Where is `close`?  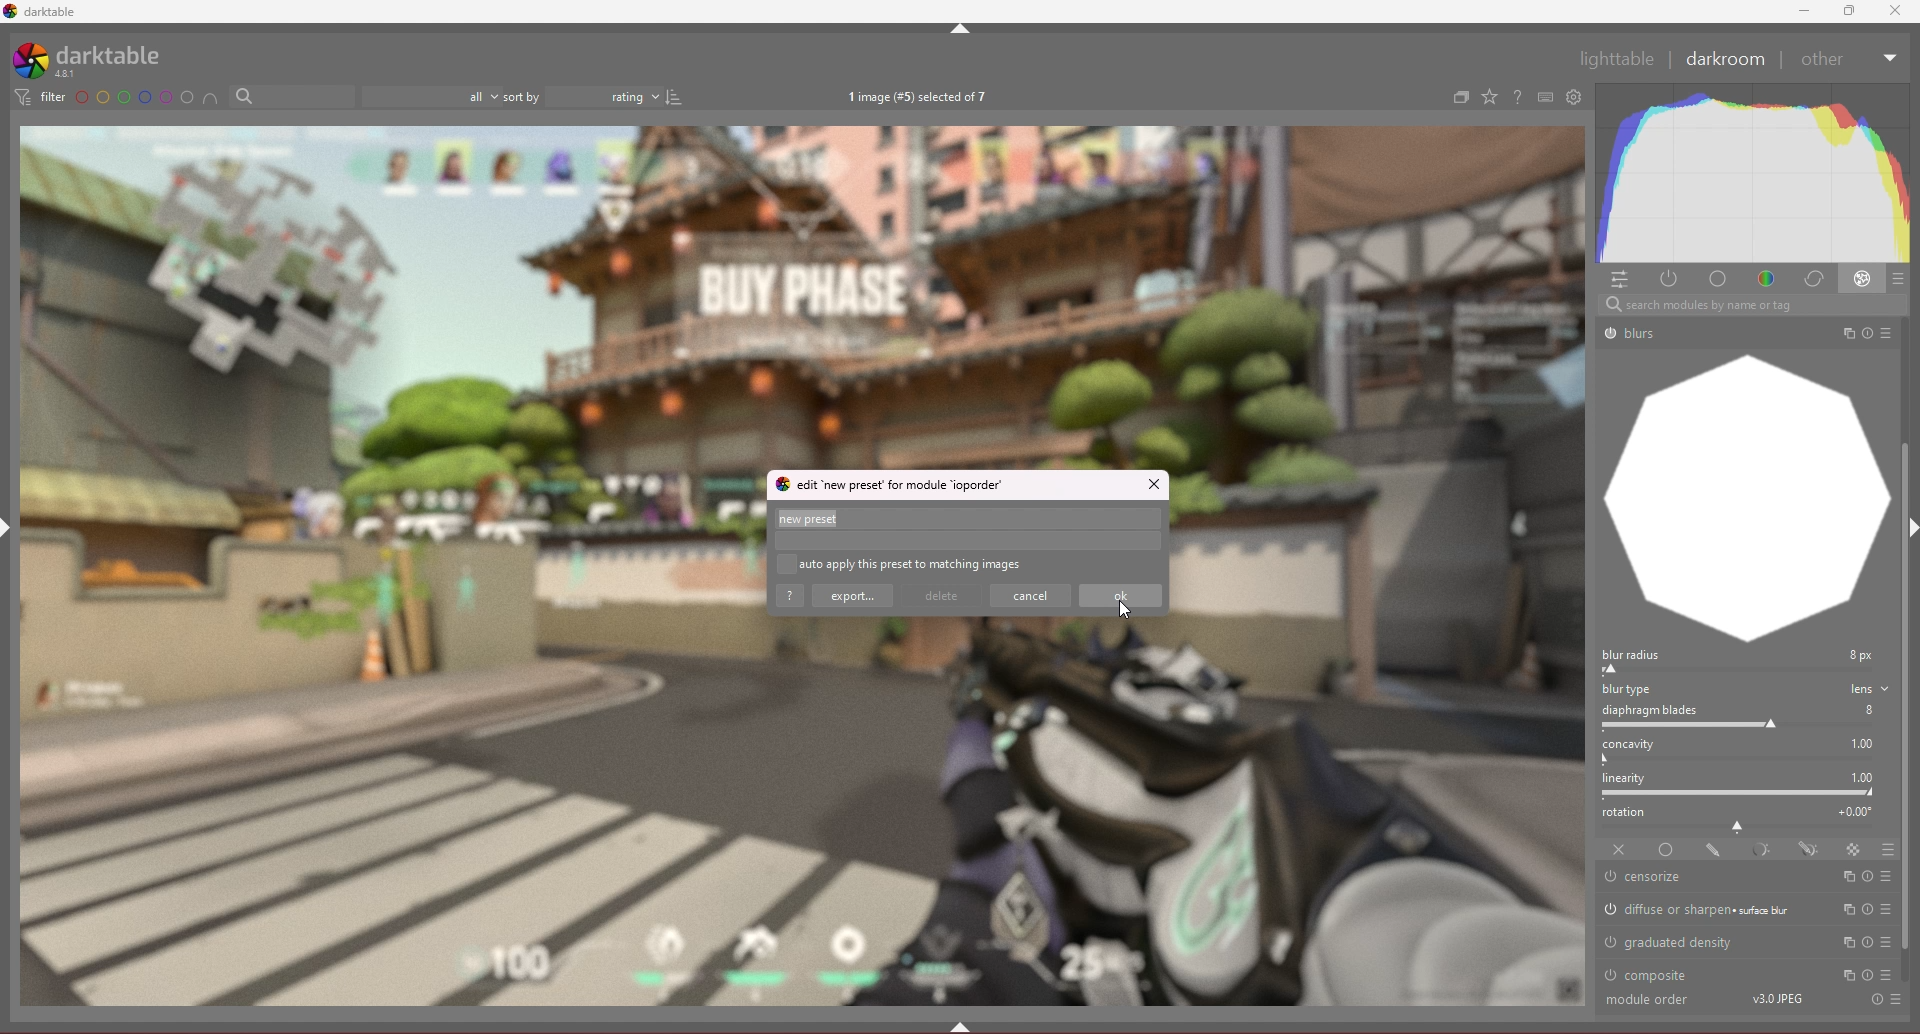 close is located at coordinates (1153, 483).